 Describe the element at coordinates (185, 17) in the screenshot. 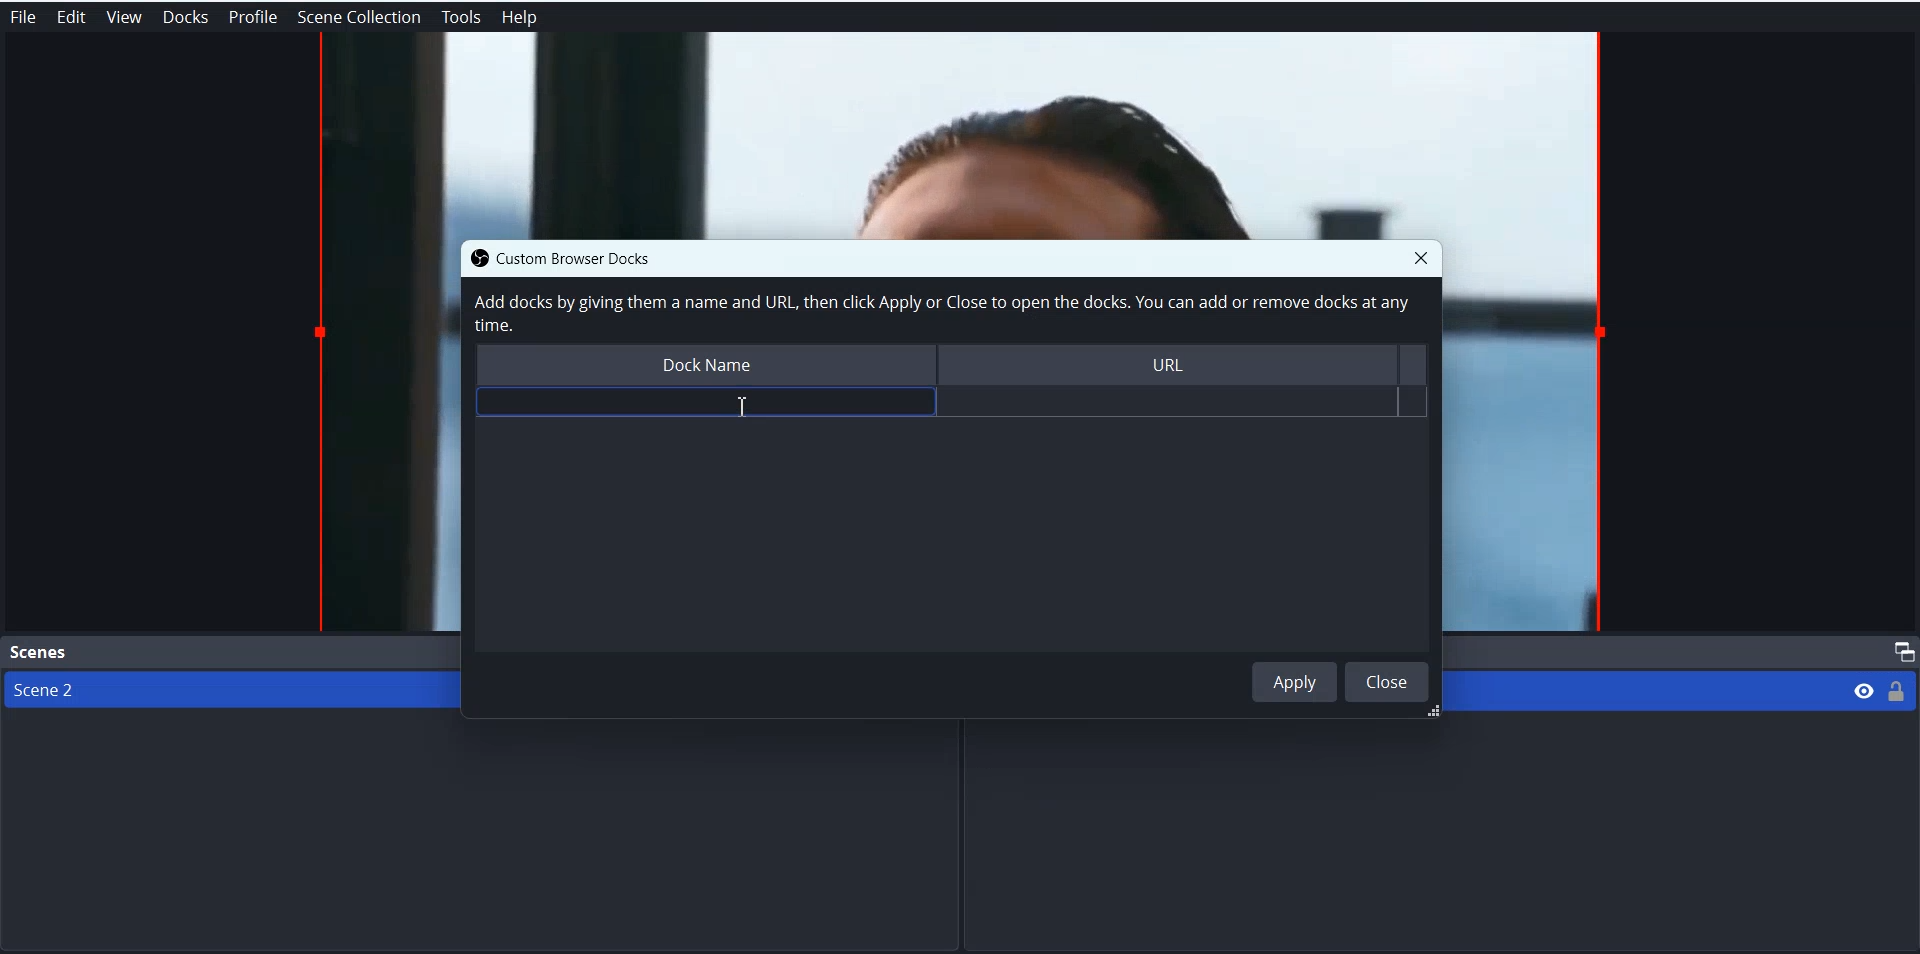

I see `Docks` at that location.